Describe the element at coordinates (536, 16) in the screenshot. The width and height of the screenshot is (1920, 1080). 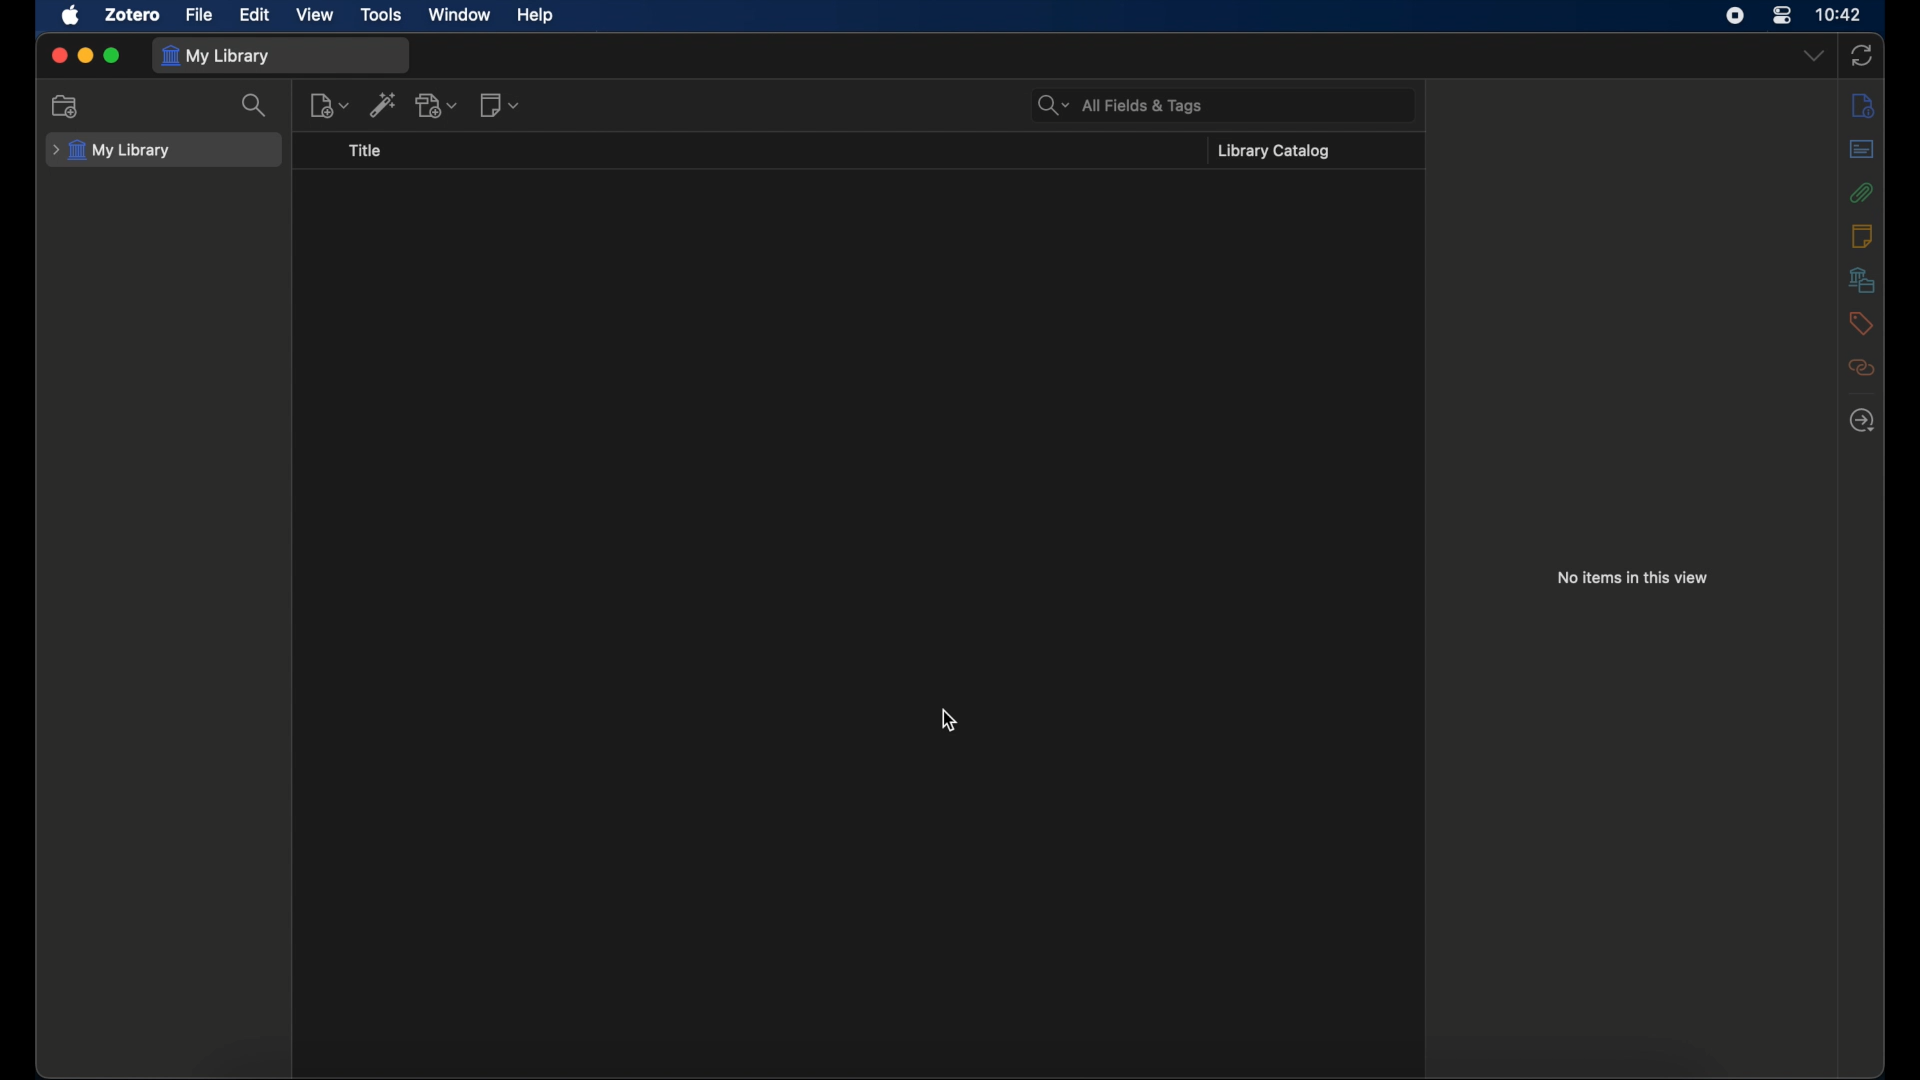
I see `help` at that location.